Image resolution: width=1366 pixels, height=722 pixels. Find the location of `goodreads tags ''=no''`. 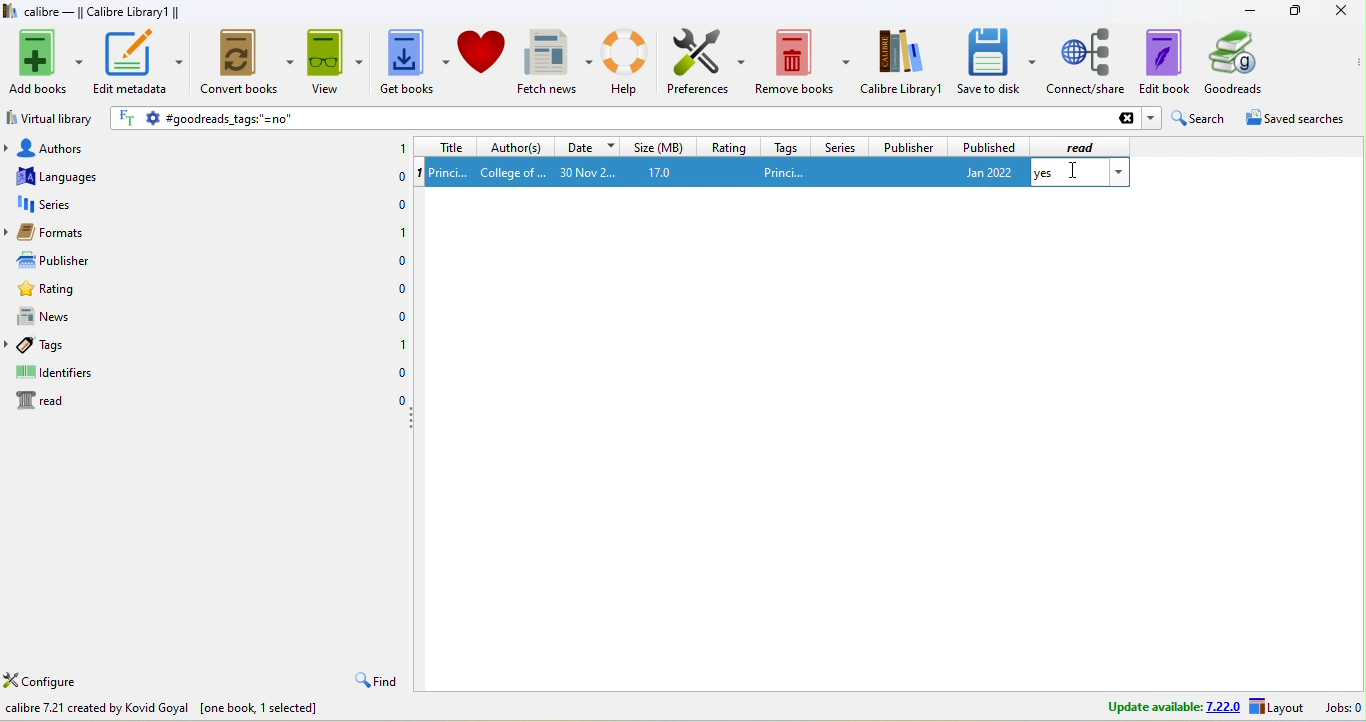

goodreads tags ''=no'' is located at coordinates (652, 118).